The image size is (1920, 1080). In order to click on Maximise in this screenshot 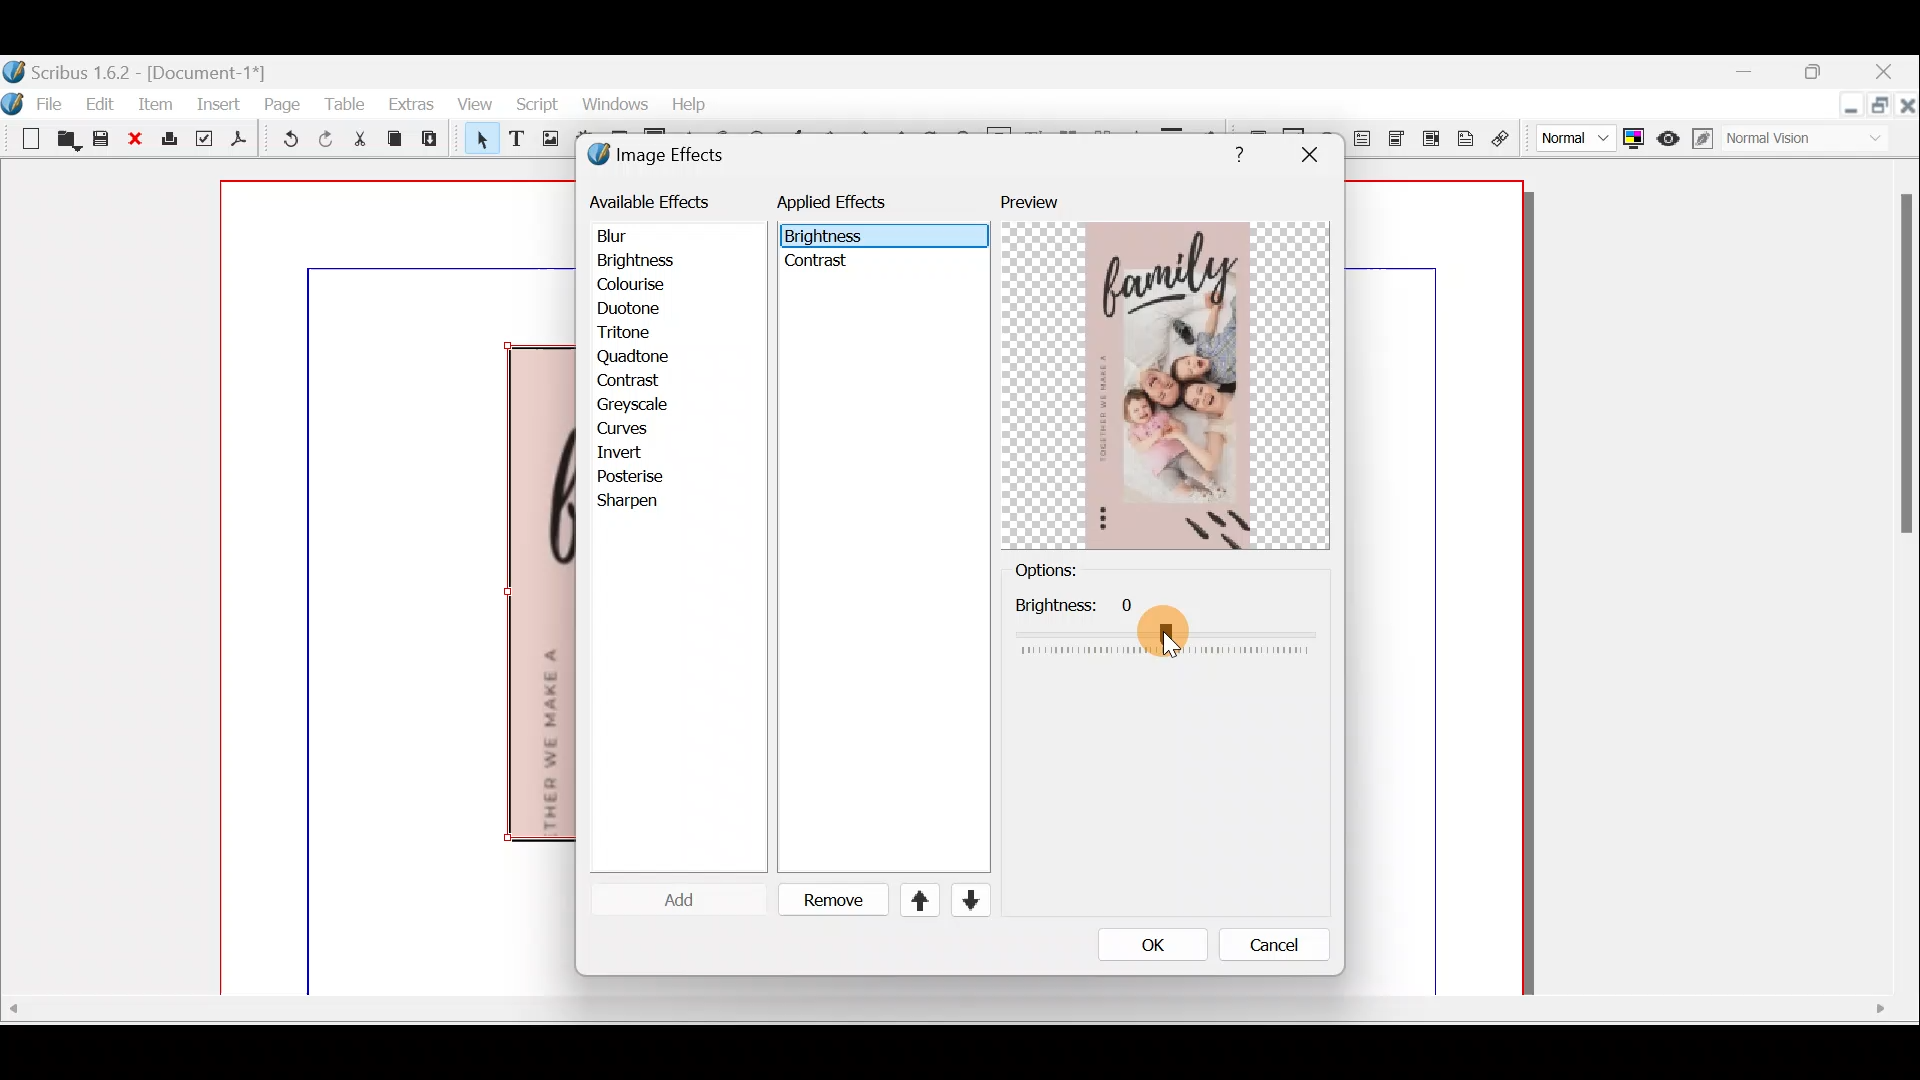, I will do `click(1882, 110)`.